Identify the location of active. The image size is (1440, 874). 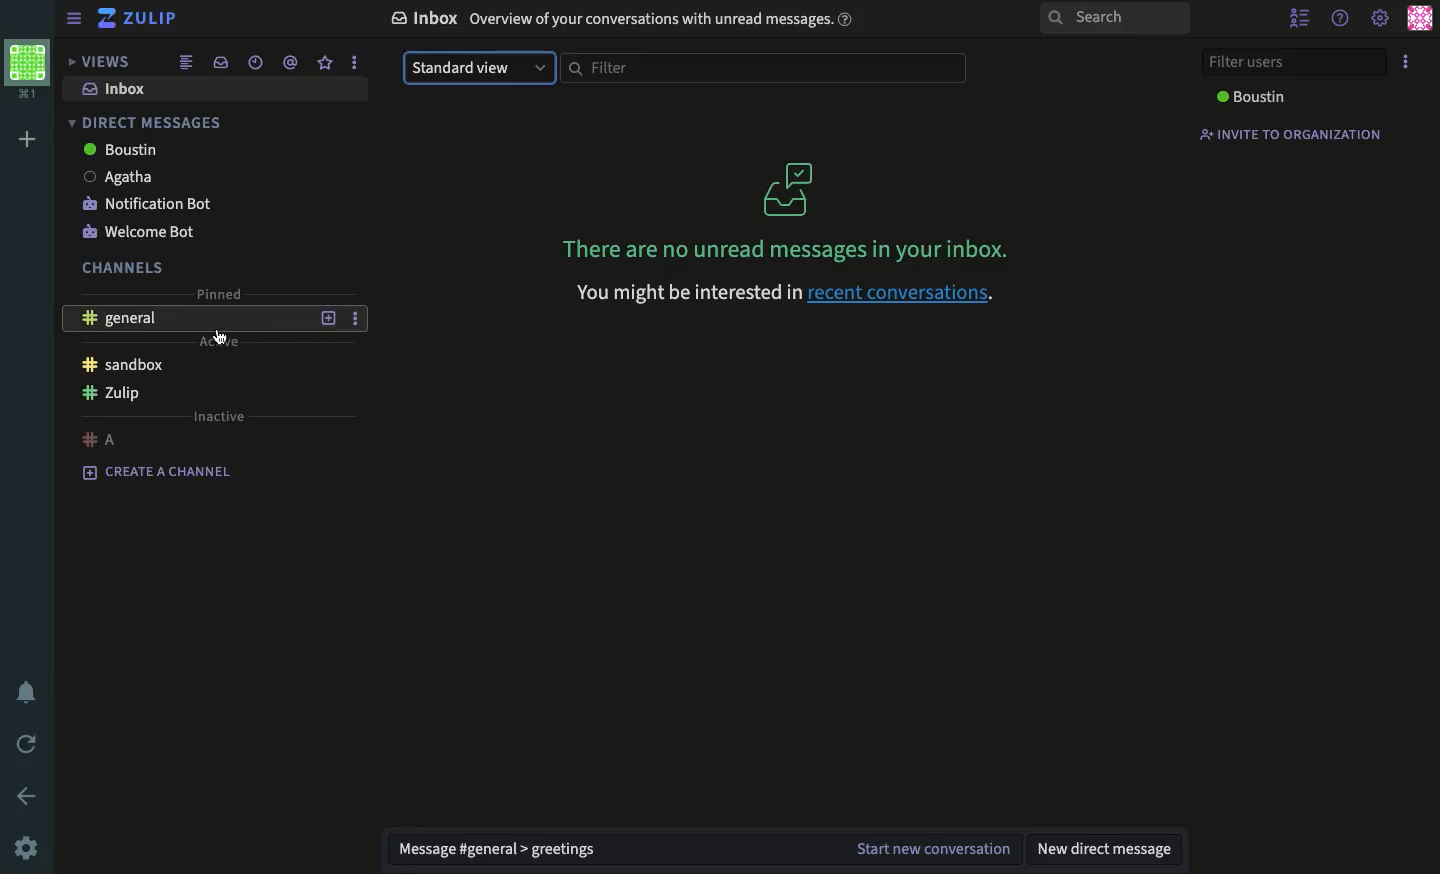
(223, 340).